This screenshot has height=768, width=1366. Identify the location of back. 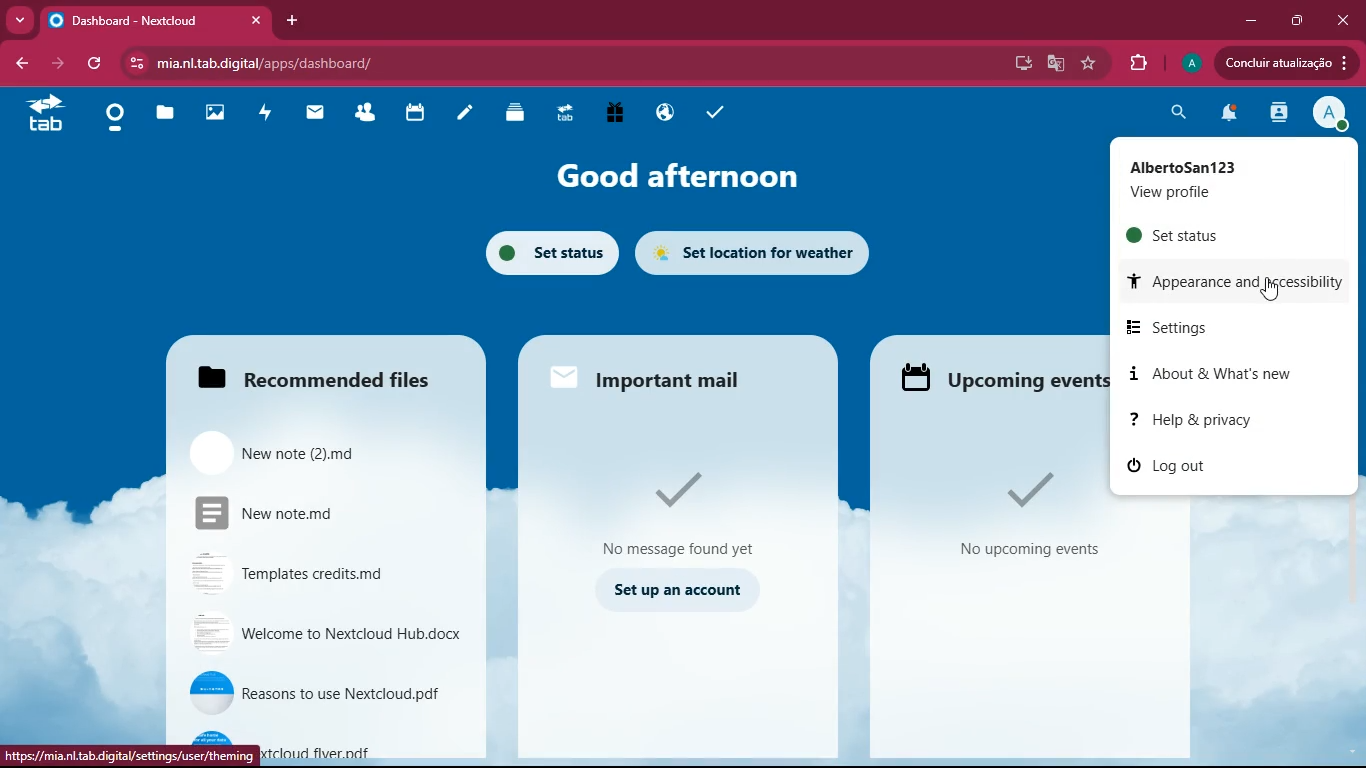
(57, 66).